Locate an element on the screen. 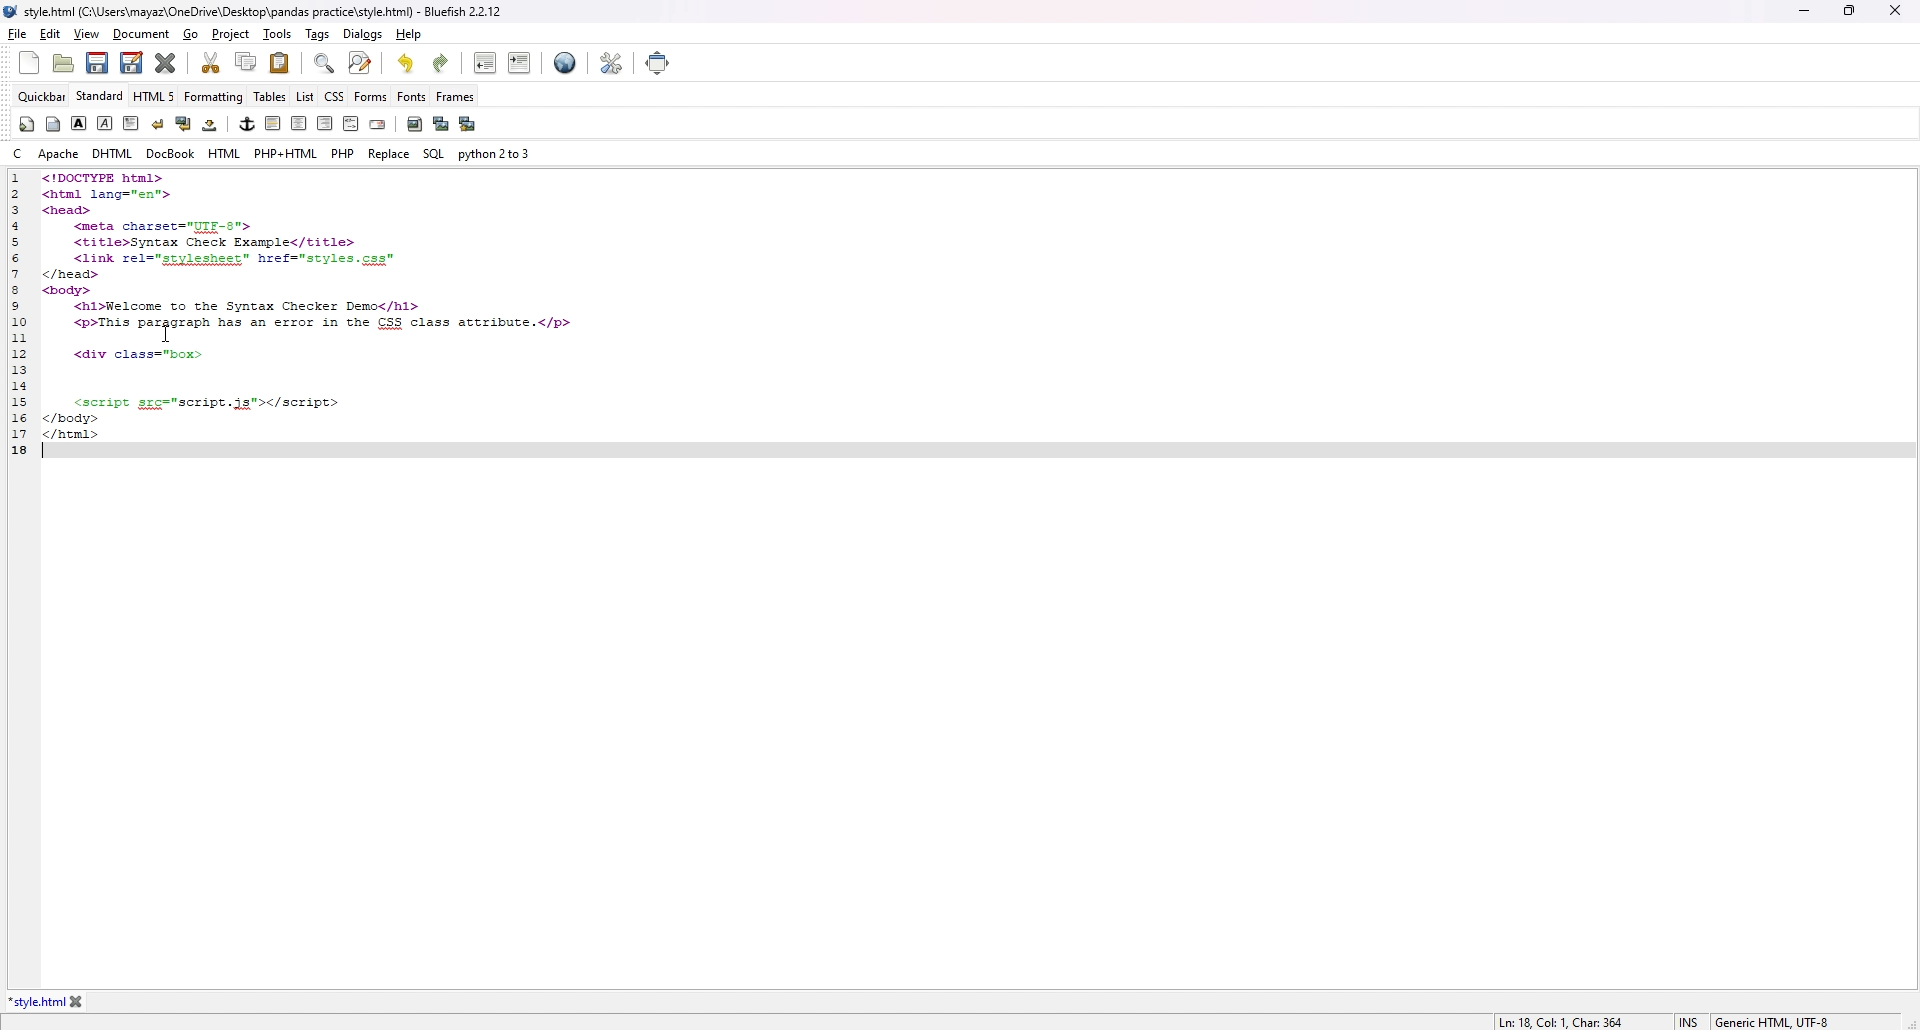  standard is located at coordinates (101, 95).